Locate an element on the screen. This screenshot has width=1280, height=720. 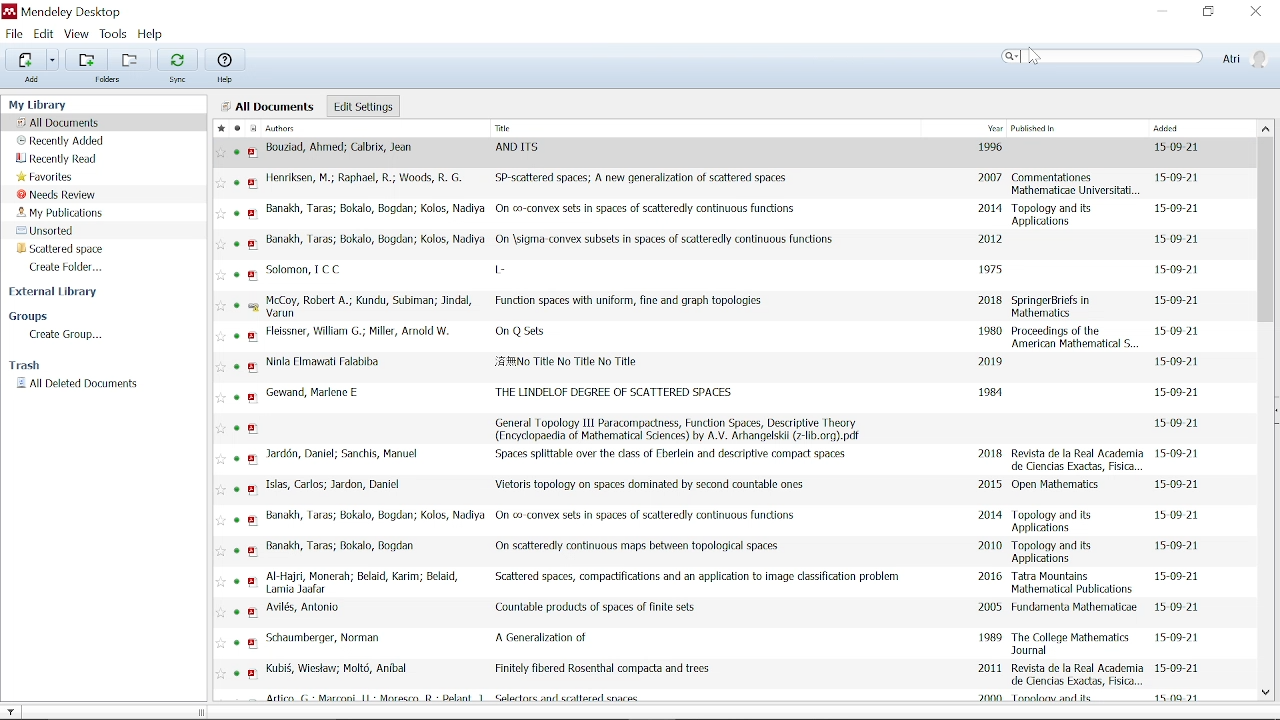
Add to favorite is located at coordinates (222, 429).